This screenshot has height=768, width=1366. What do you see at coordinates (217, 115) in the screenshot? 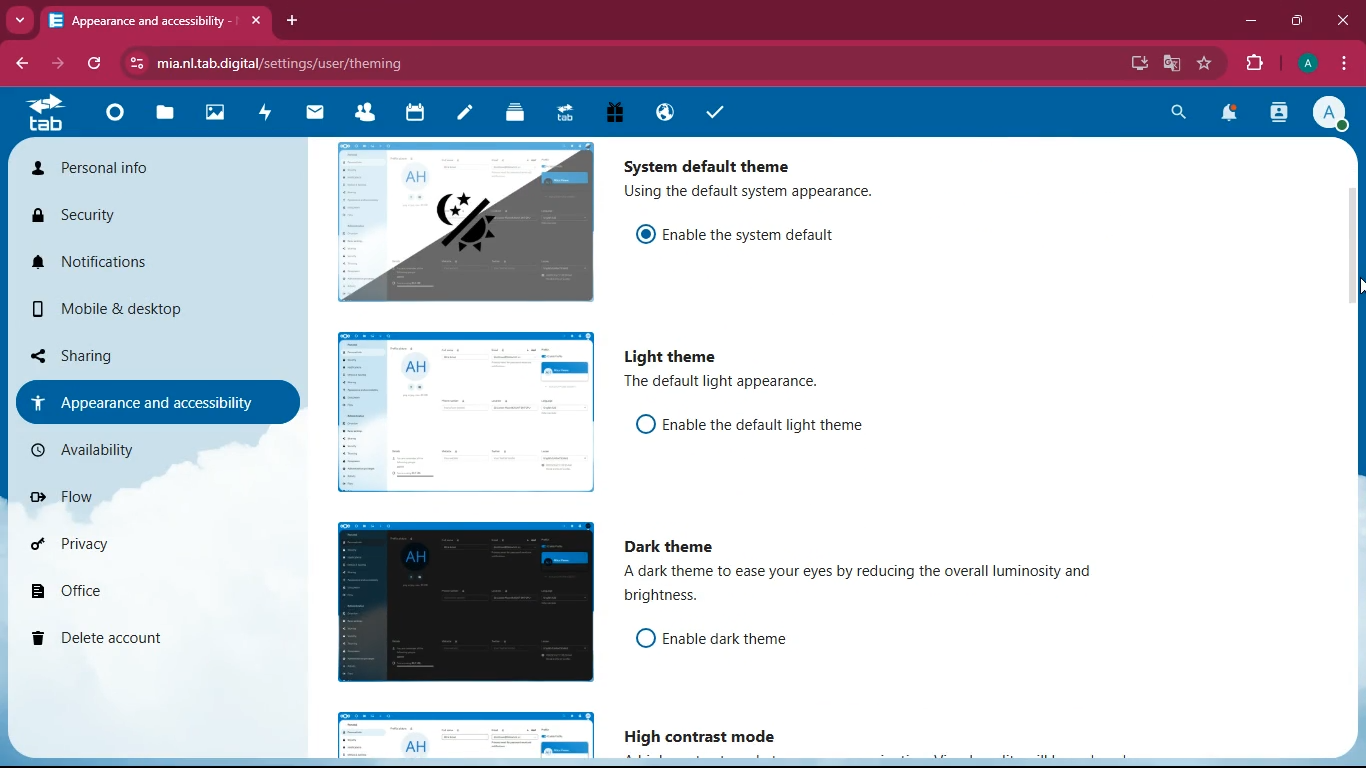
I see `image` at bounding box center [217, 115].